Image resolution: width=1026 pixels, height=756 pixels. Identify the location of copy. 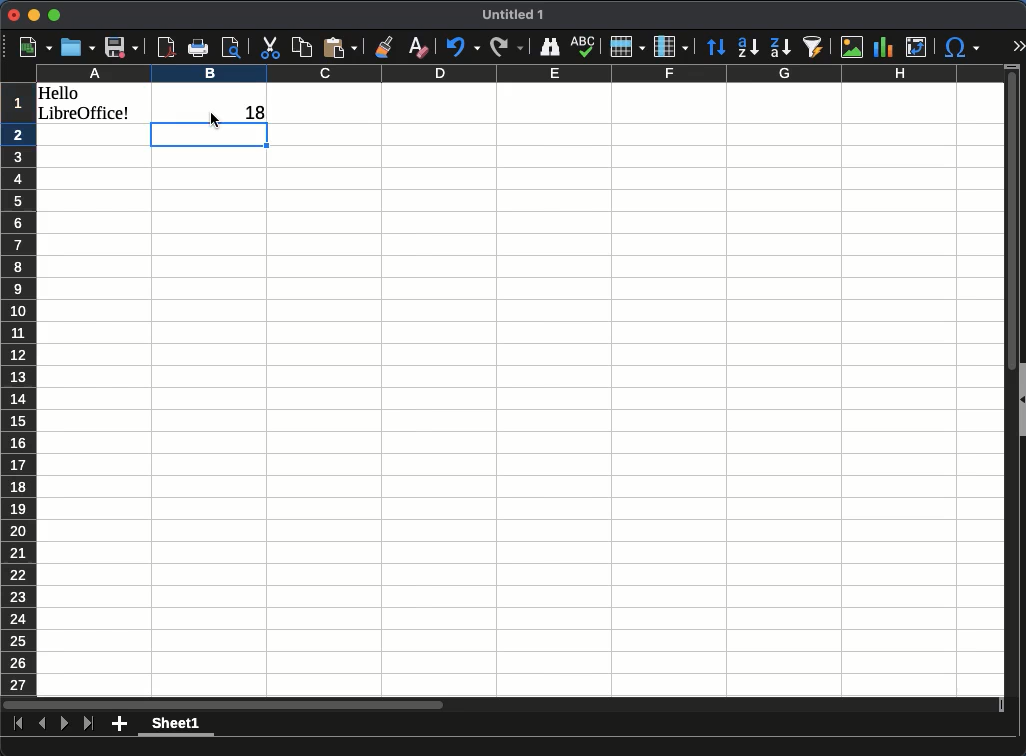
(301, 46).